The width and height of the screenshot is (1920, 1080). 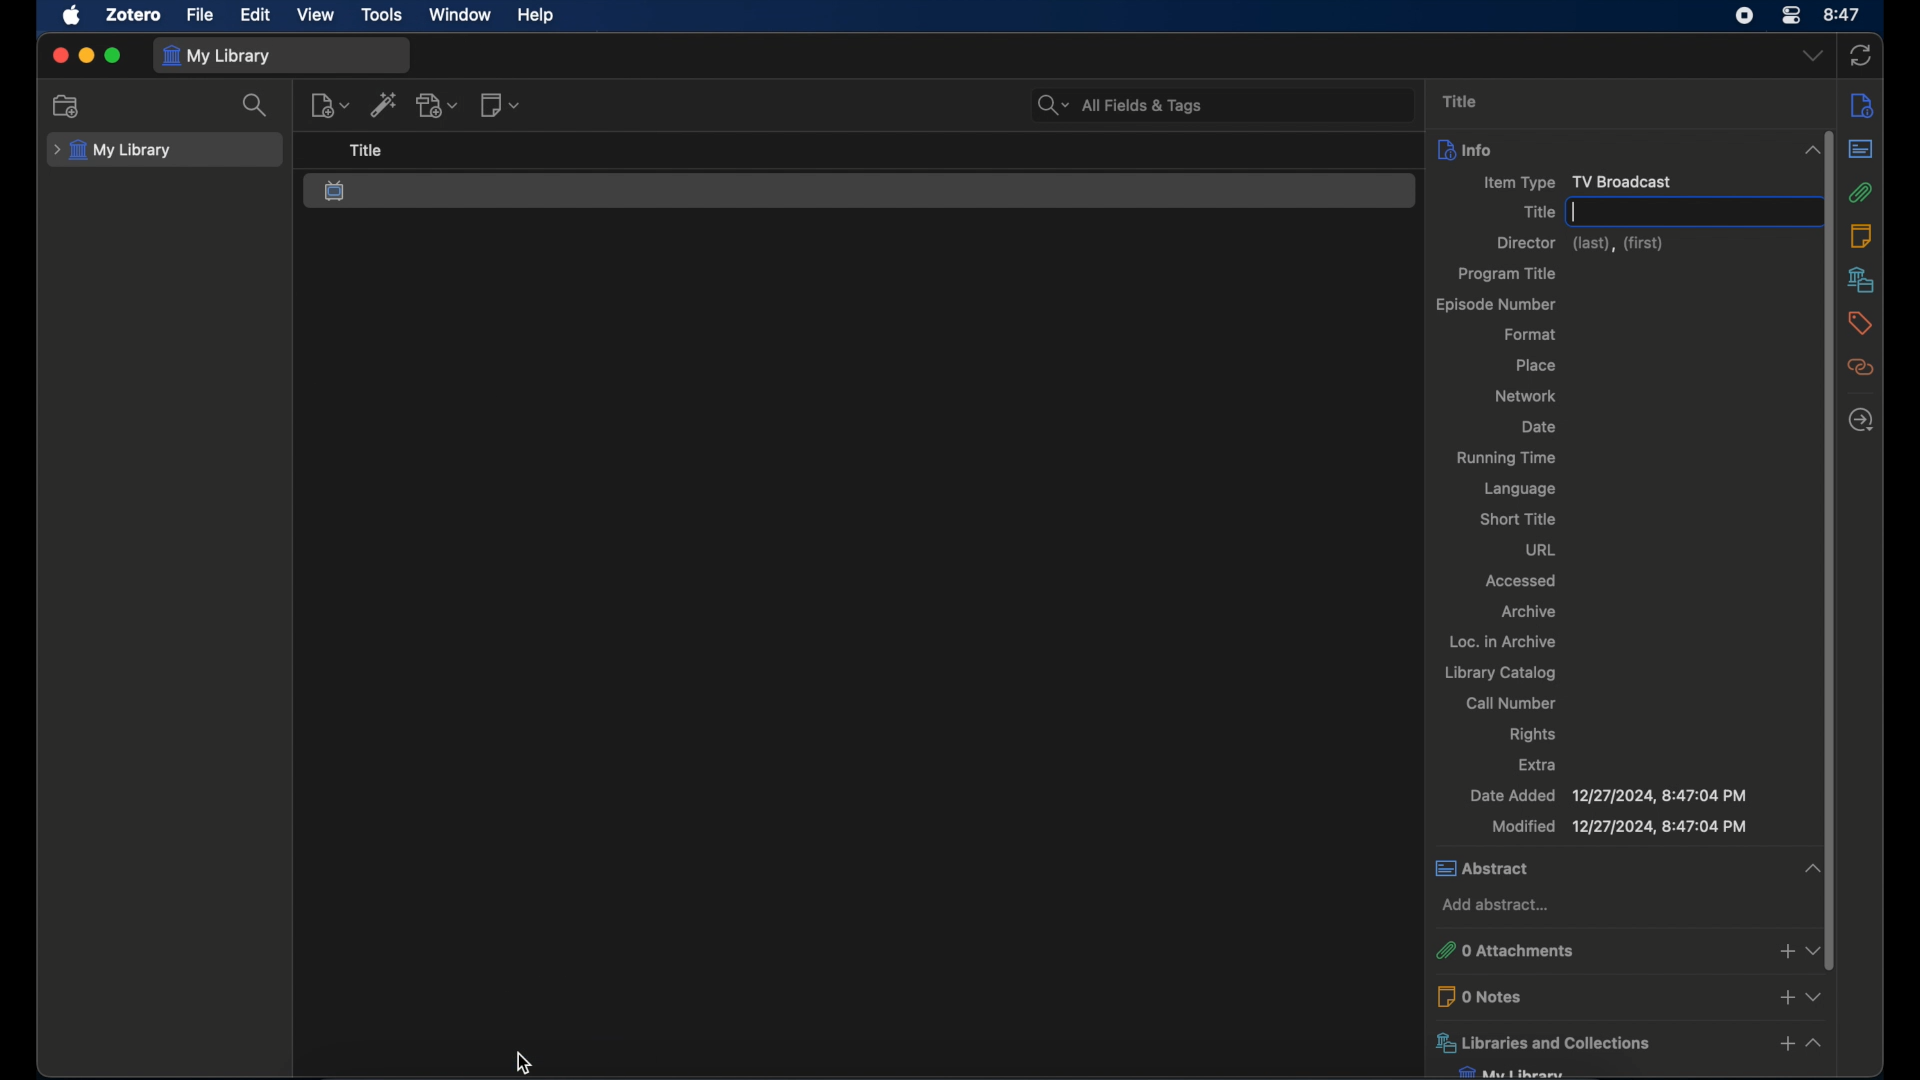 What do you see at coordinates (367, 151) in the screenshot?
I see `title` at bounding box center [367, 151].